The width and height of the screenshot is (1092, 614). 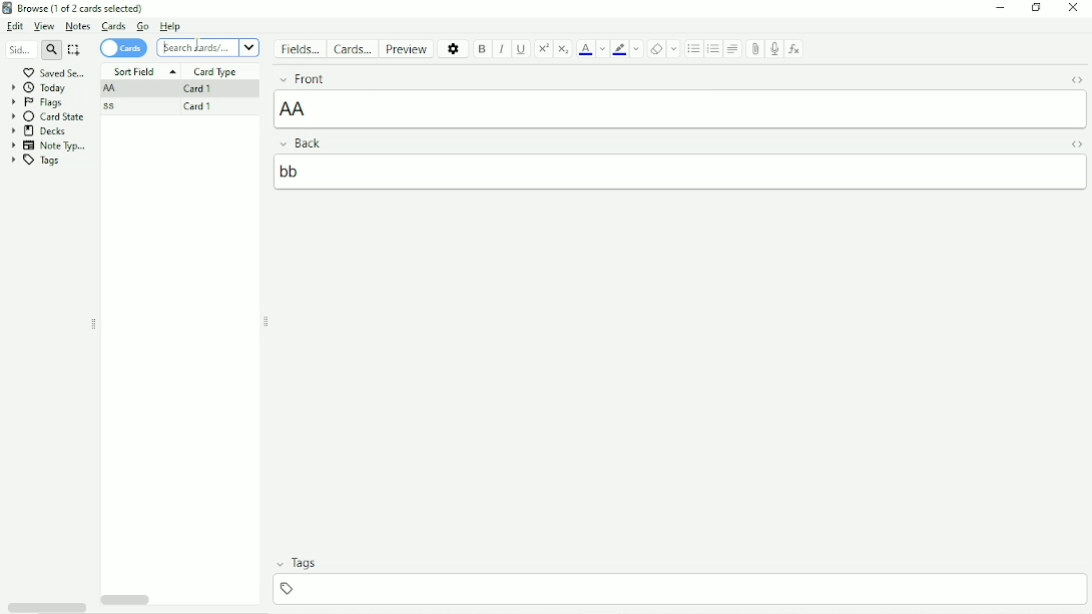 What do you see at coordinates (42, 87) in the screenshot?
I see `Today` at bounding box center [42, 87].